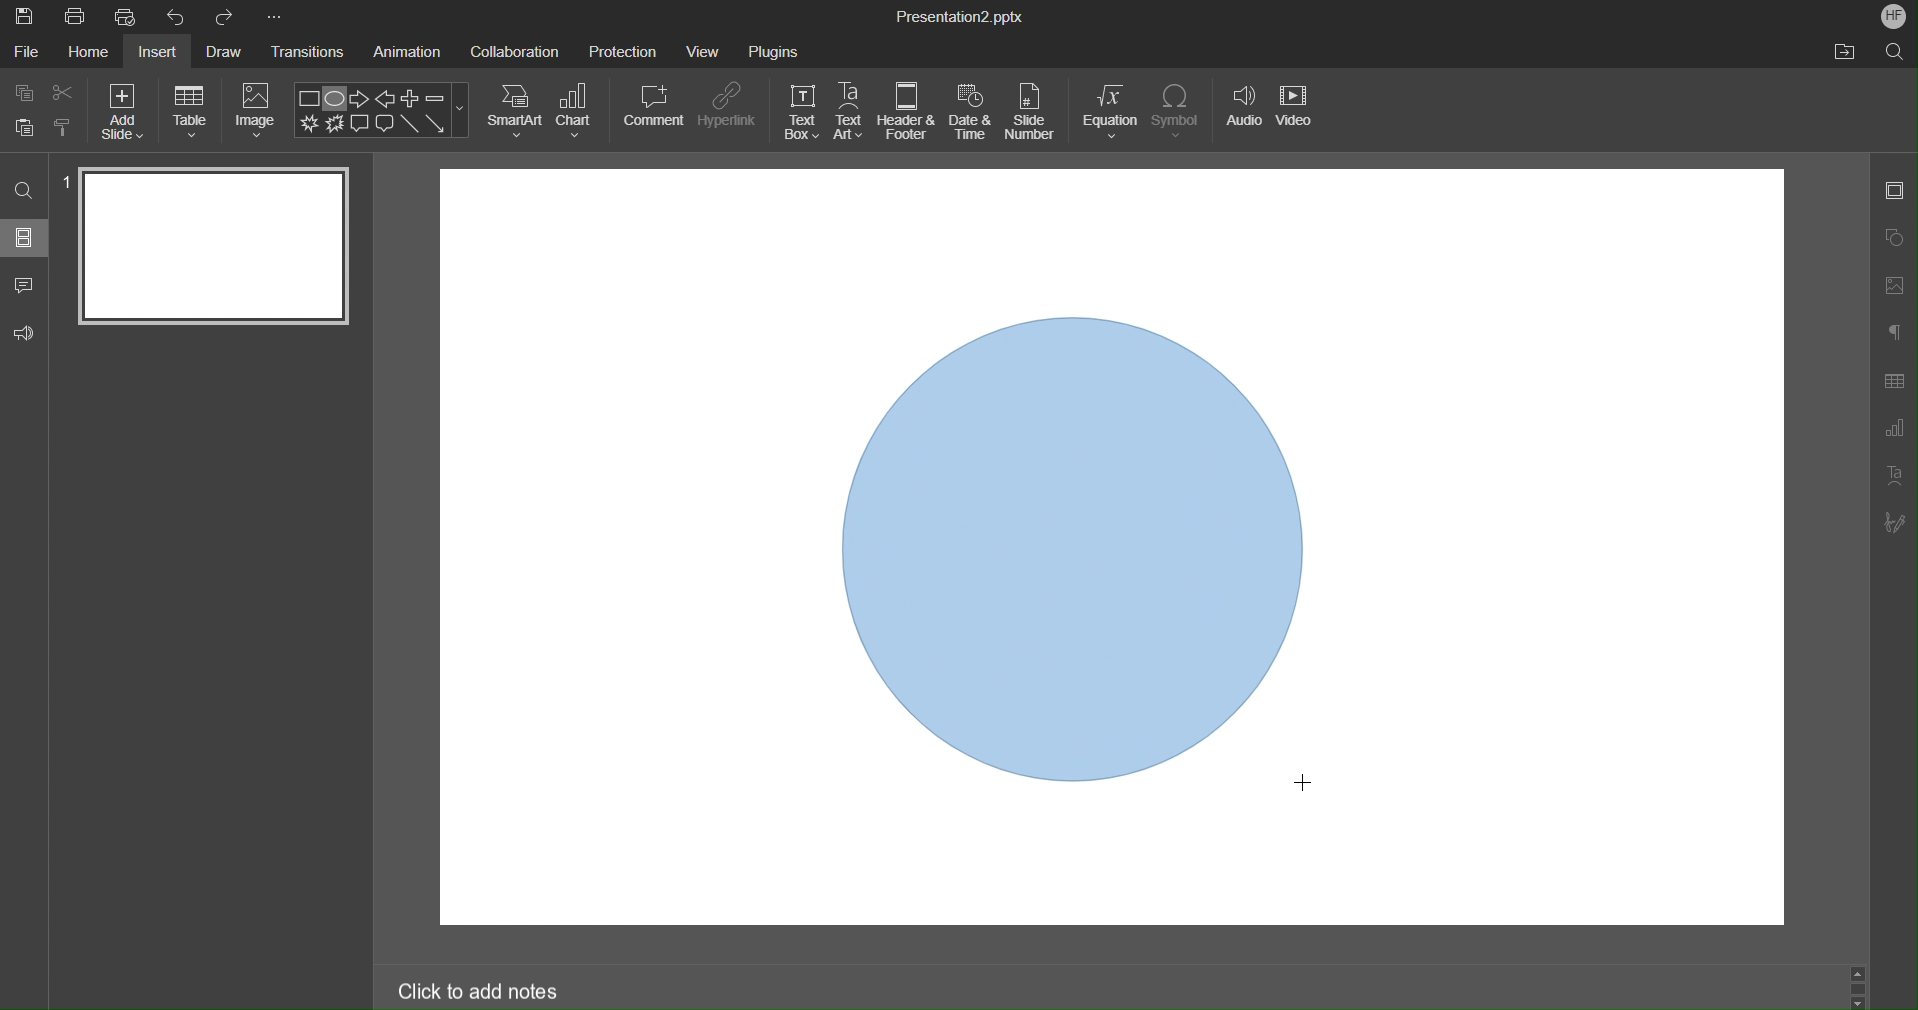 The image size is (1918, 1010). I want to click on Slide Number, so click(1034, 113).